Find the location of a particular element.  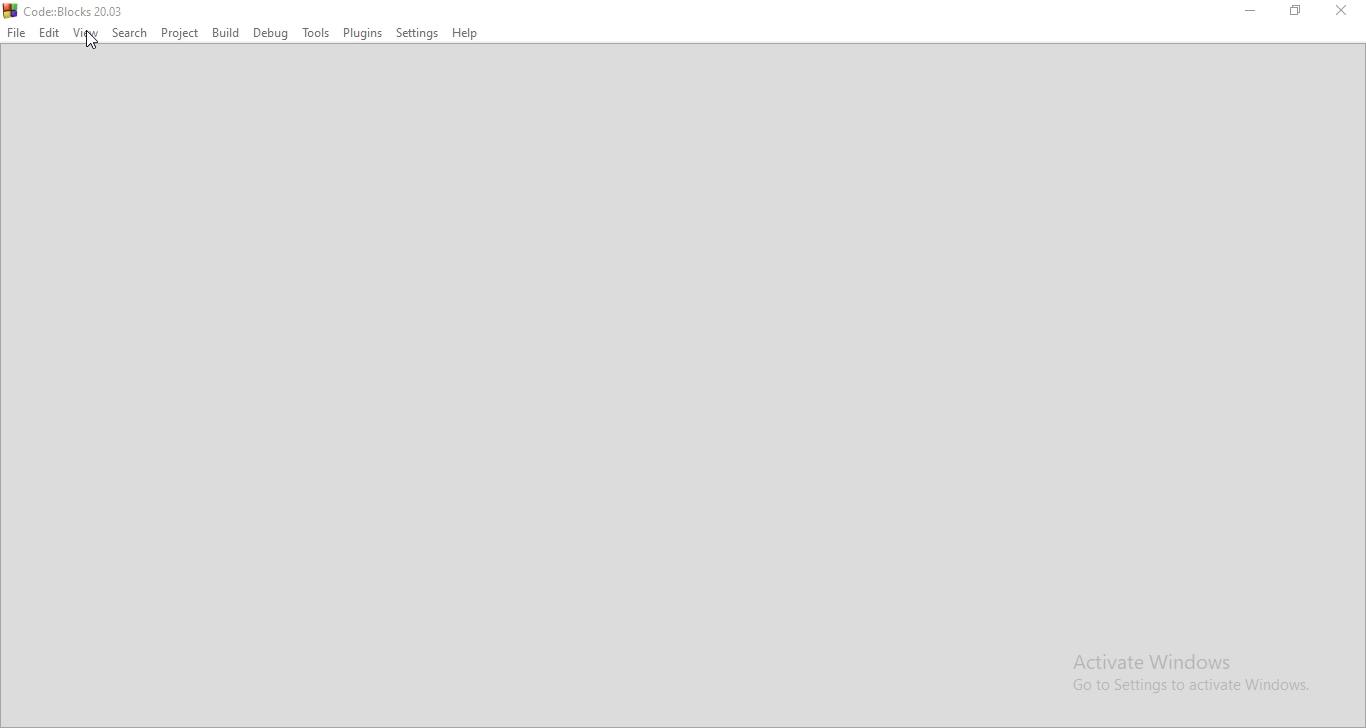

logo is located at coordinates (10, 11).